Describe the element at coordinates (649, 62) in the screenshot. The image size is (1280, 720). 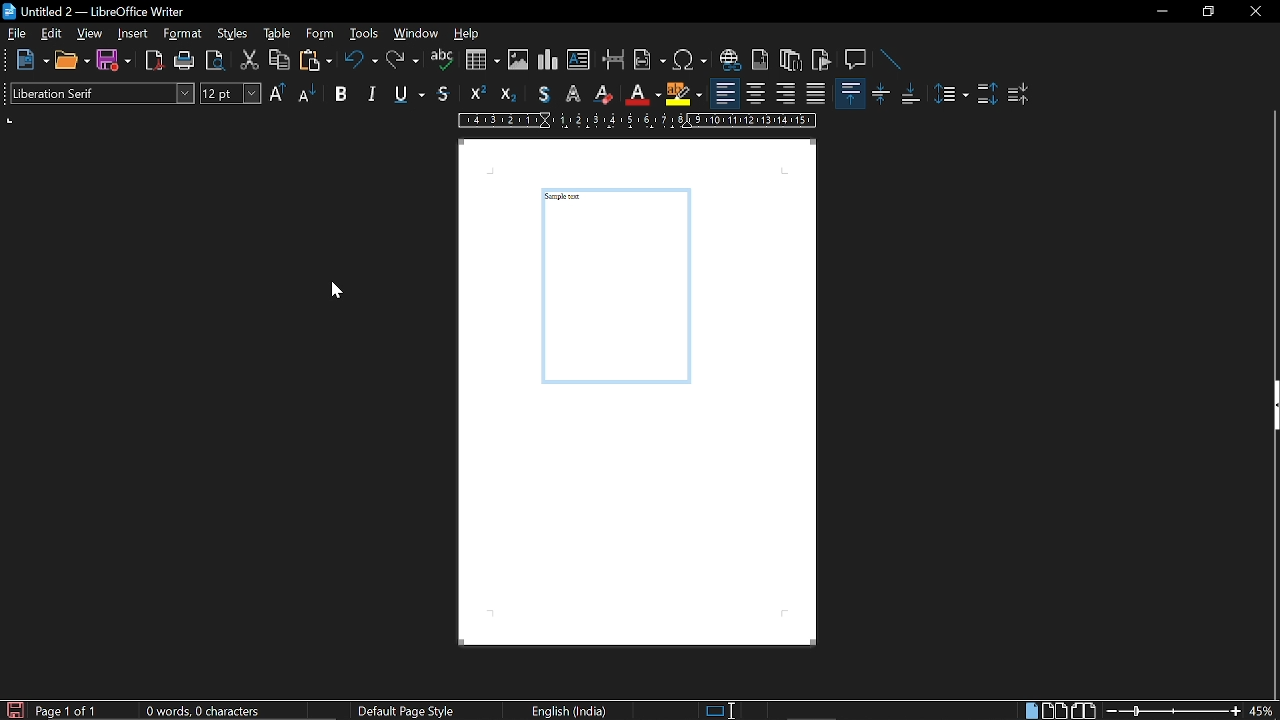
I see `insert field` at that location.